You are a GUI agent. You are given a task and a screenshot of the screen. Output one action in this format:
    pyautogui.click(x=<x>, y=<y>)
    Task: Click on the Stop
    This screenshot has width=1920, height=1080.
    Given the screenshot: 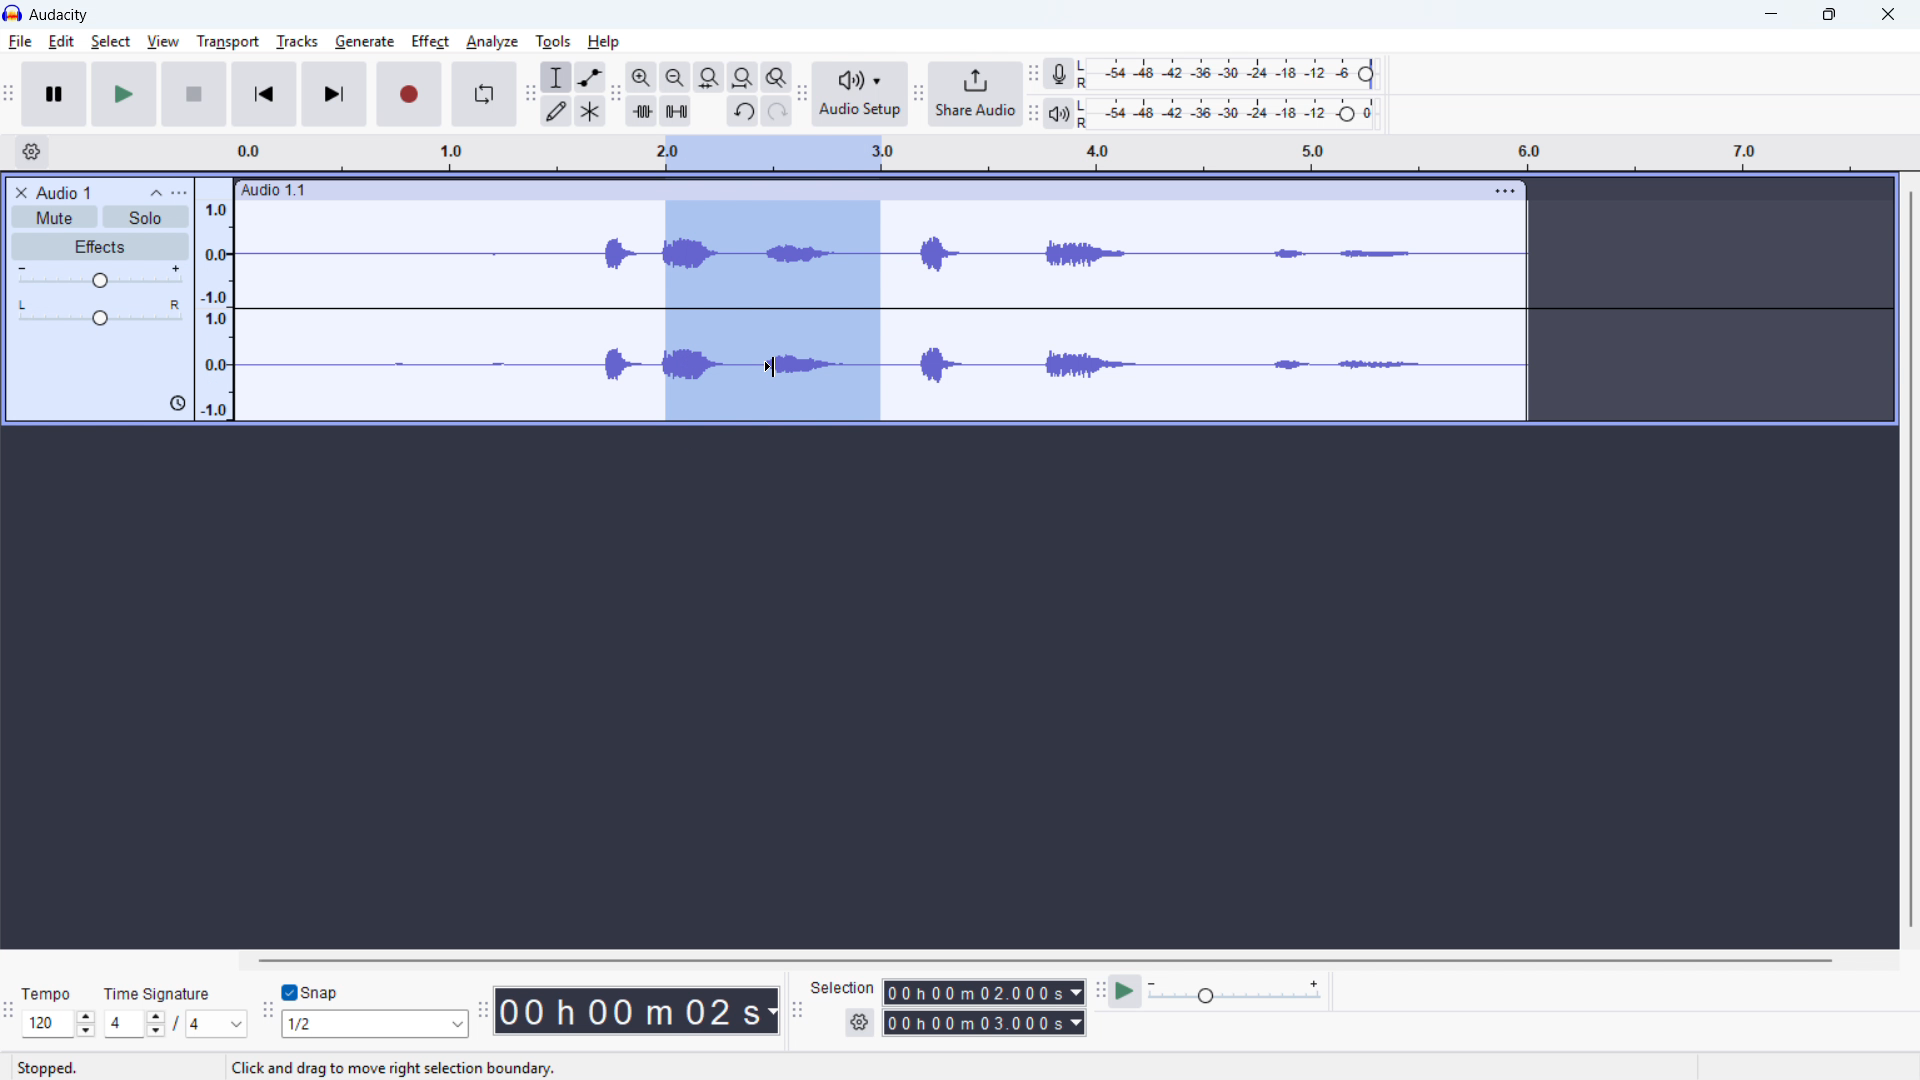 What is the action you would take?
    pyautogui.click(x=193, y=95)
    